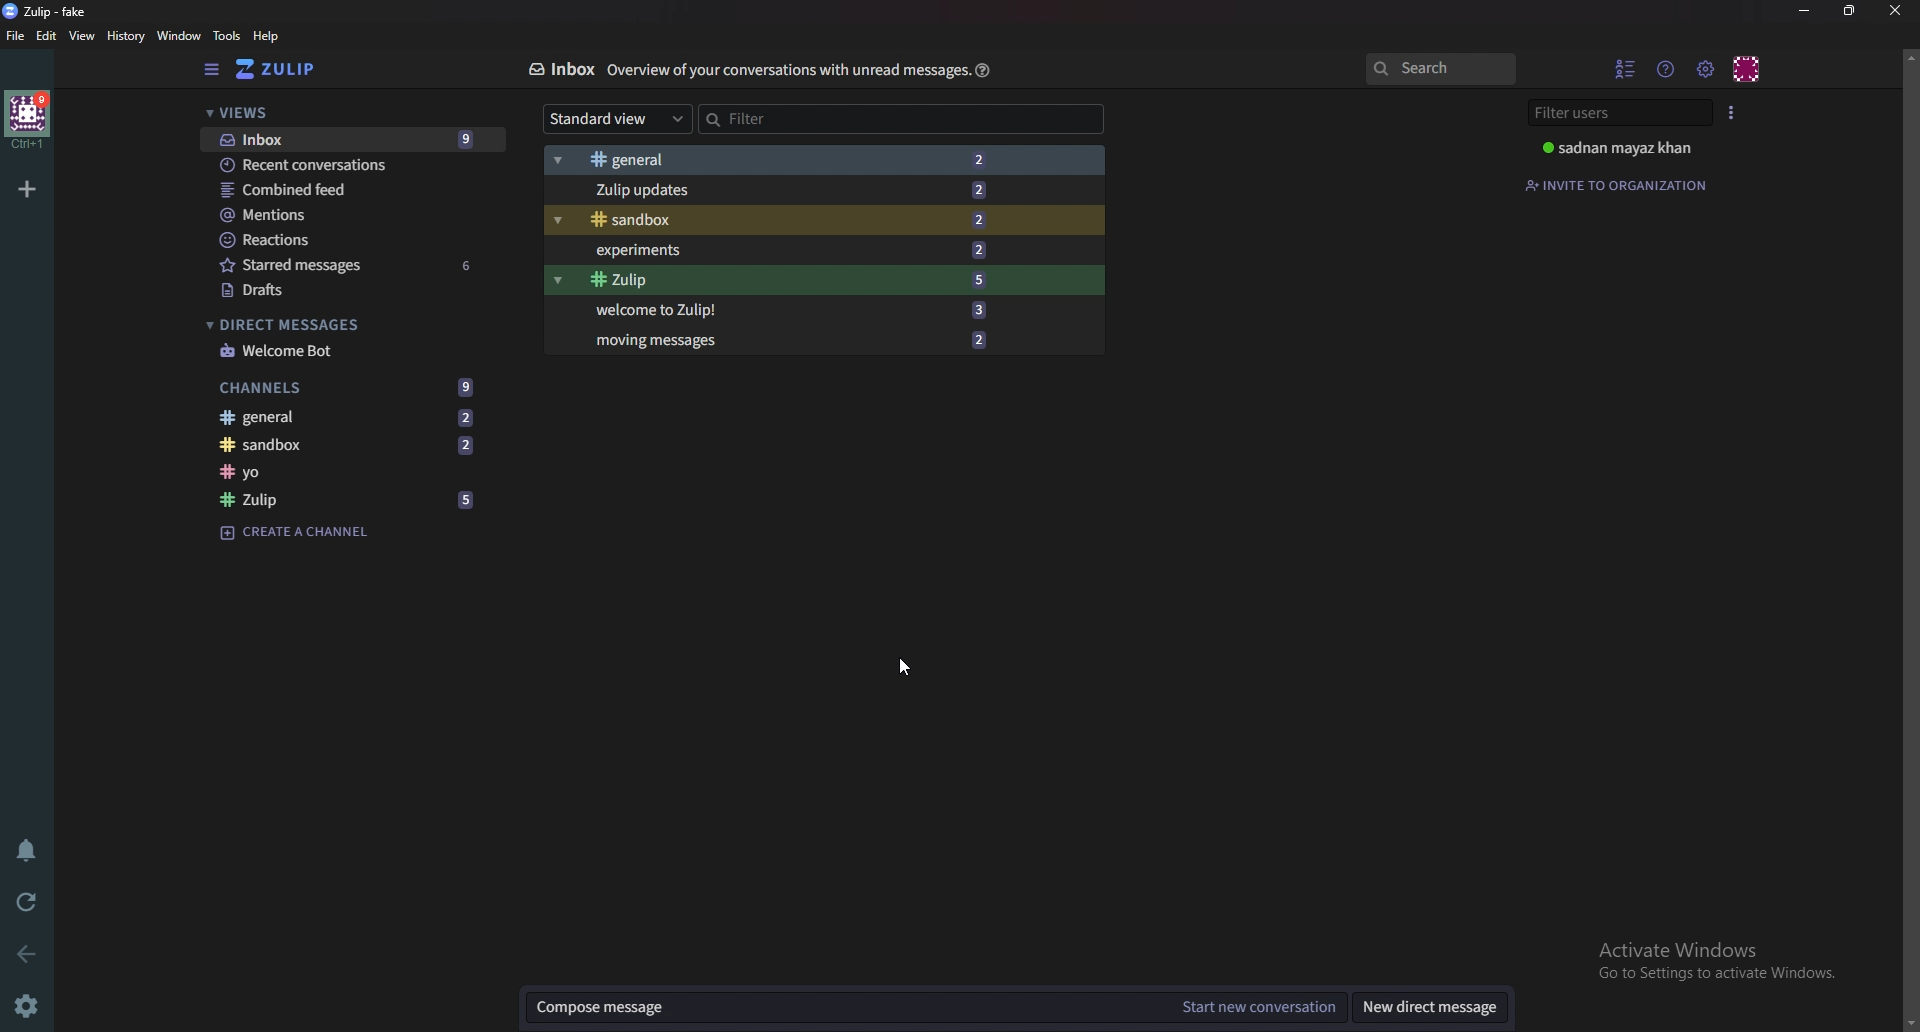 This screenshot has width=1920, height=1032. I want to click on Views, so click(339, 114).